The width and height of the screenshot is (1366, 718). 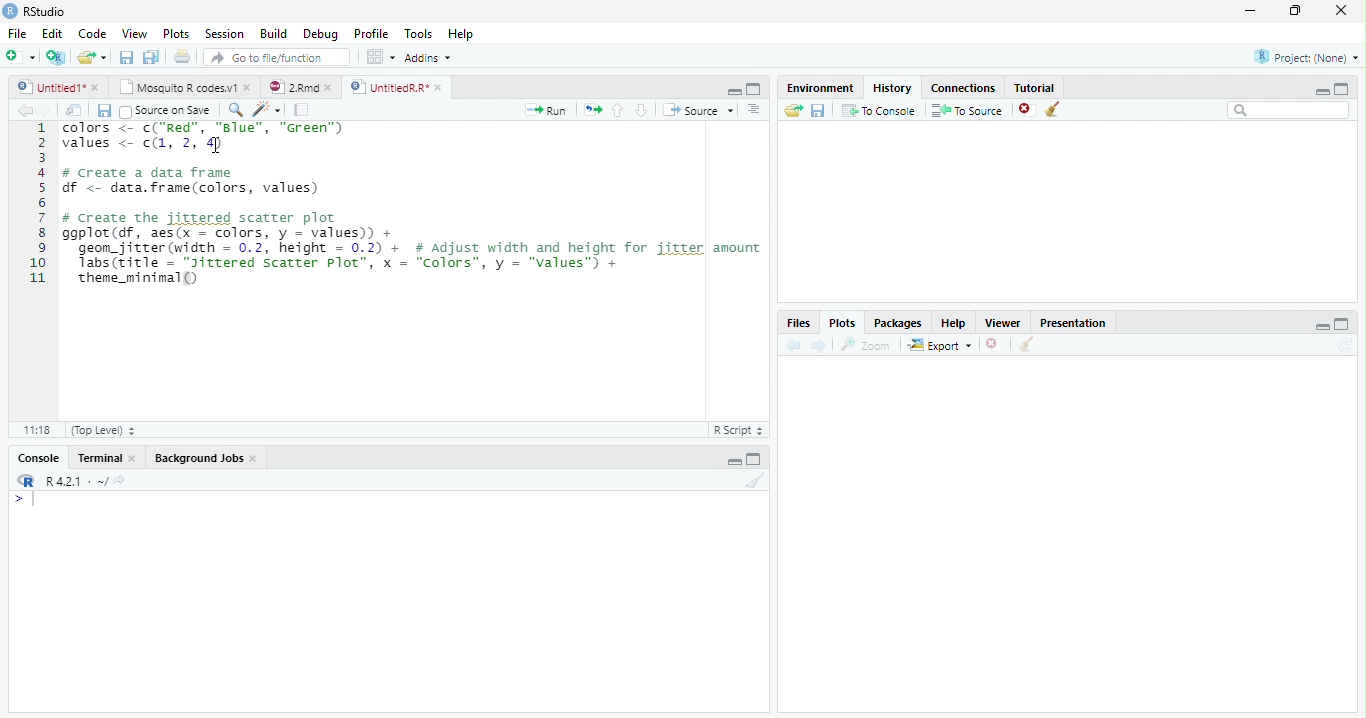 What do you see at coordinates (37, 205) in the screenshot?
I see `Line numbers` at bounding box center [37, 205].